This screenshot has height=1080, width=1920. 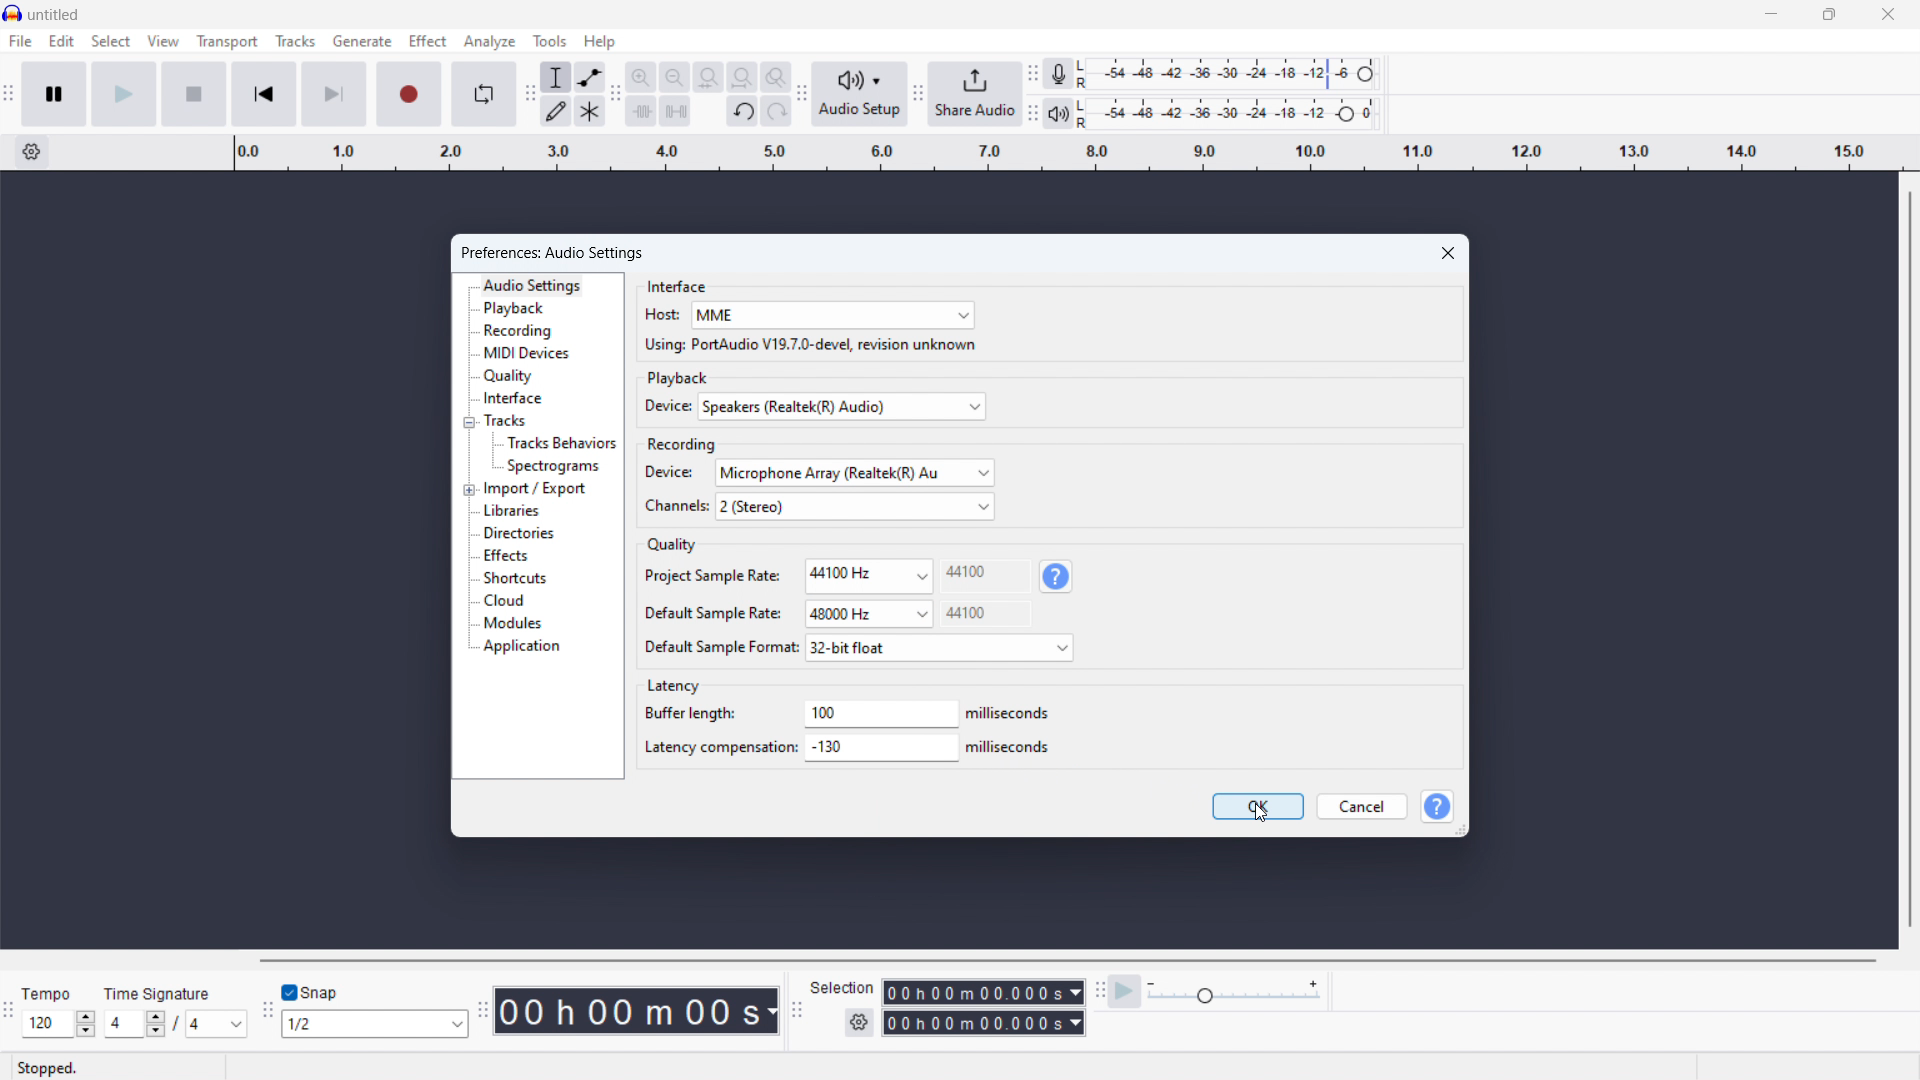 I want to click on file, so click(x=21, y=41).